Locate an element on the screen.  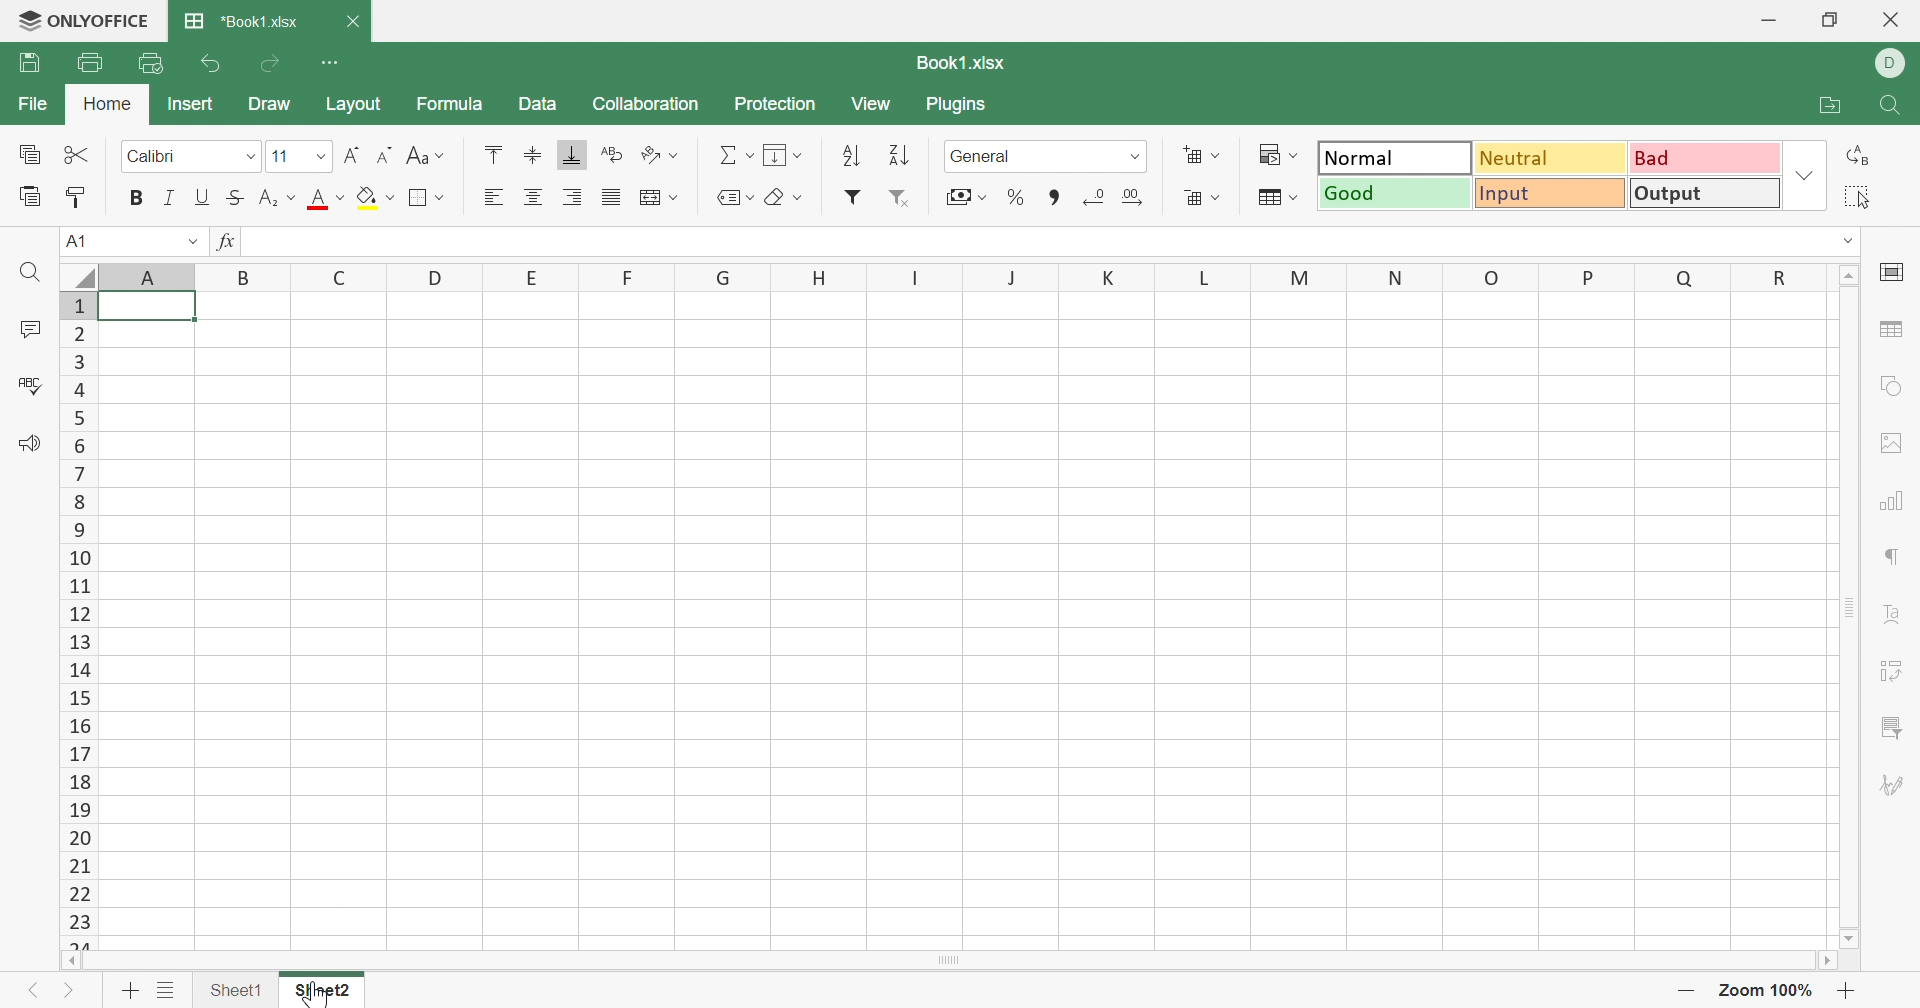
Decrease decimal is located at coordinates (1095, 196).